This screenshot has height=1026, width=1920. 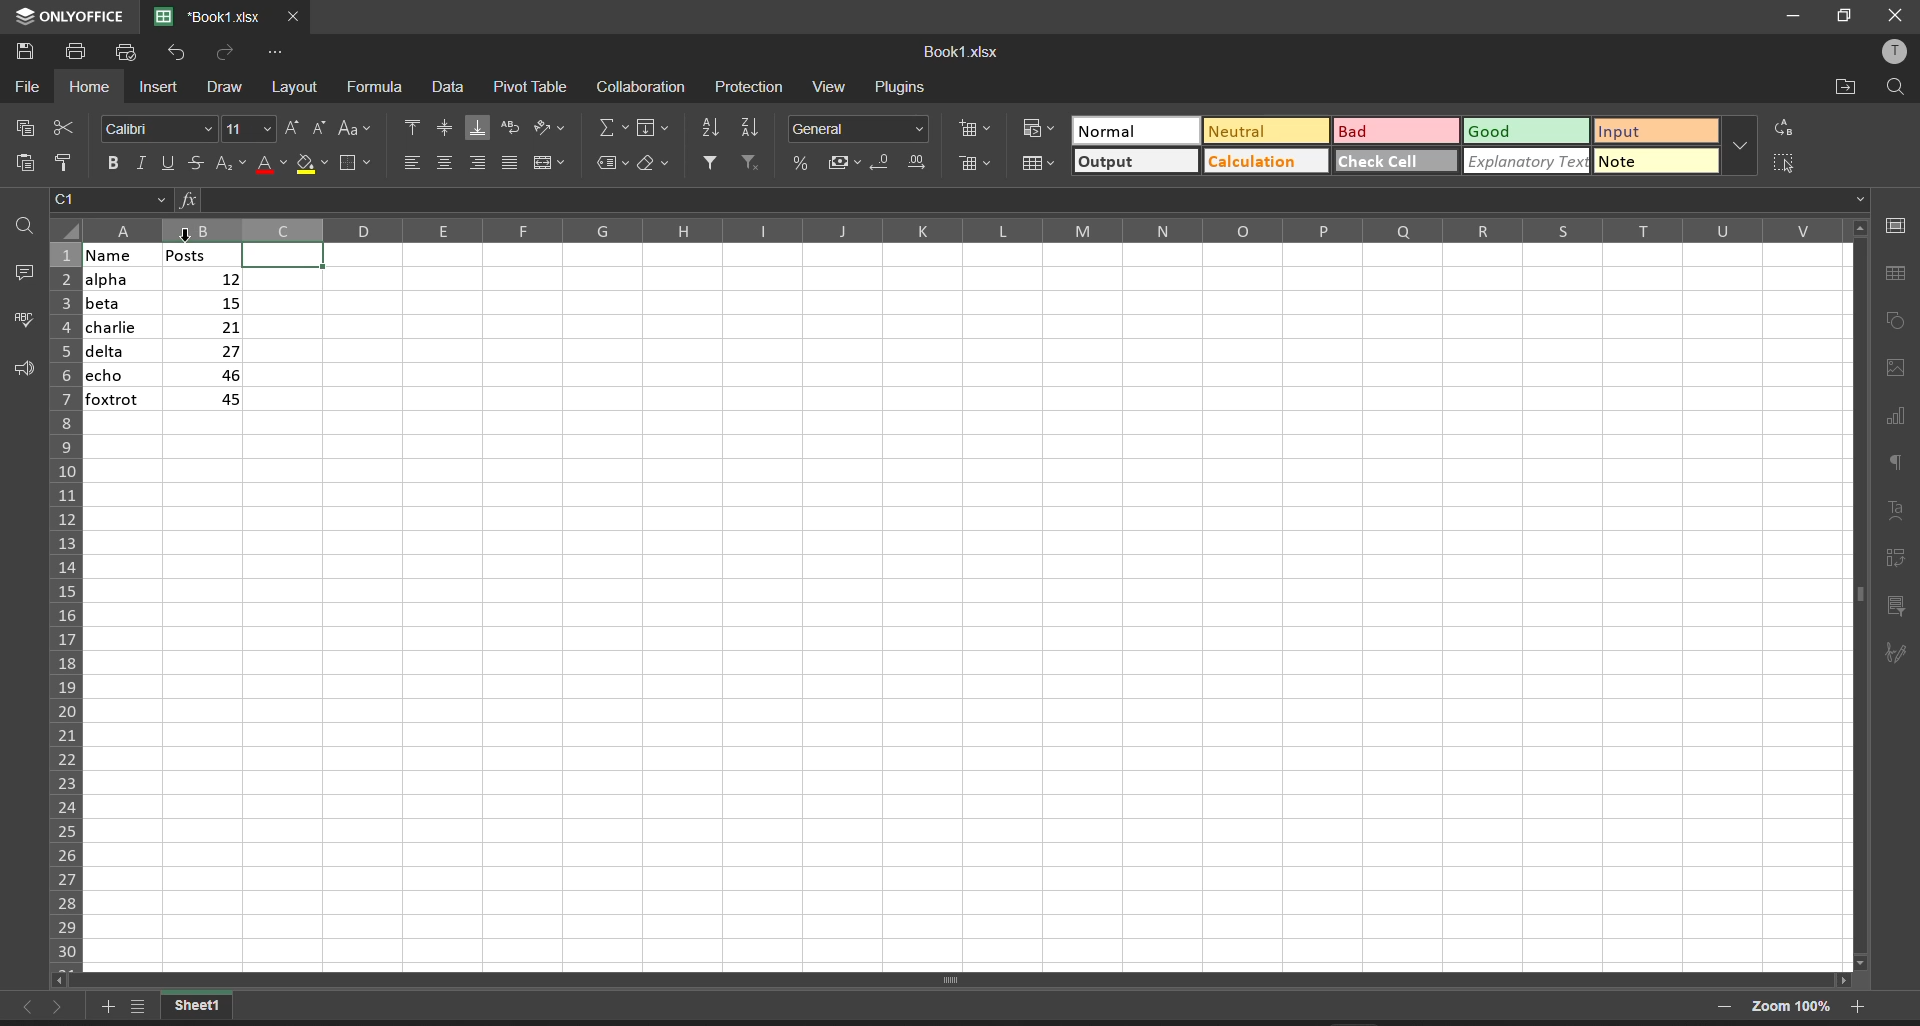 I want to click on pivot table settings, so click(x=1898, y=556).